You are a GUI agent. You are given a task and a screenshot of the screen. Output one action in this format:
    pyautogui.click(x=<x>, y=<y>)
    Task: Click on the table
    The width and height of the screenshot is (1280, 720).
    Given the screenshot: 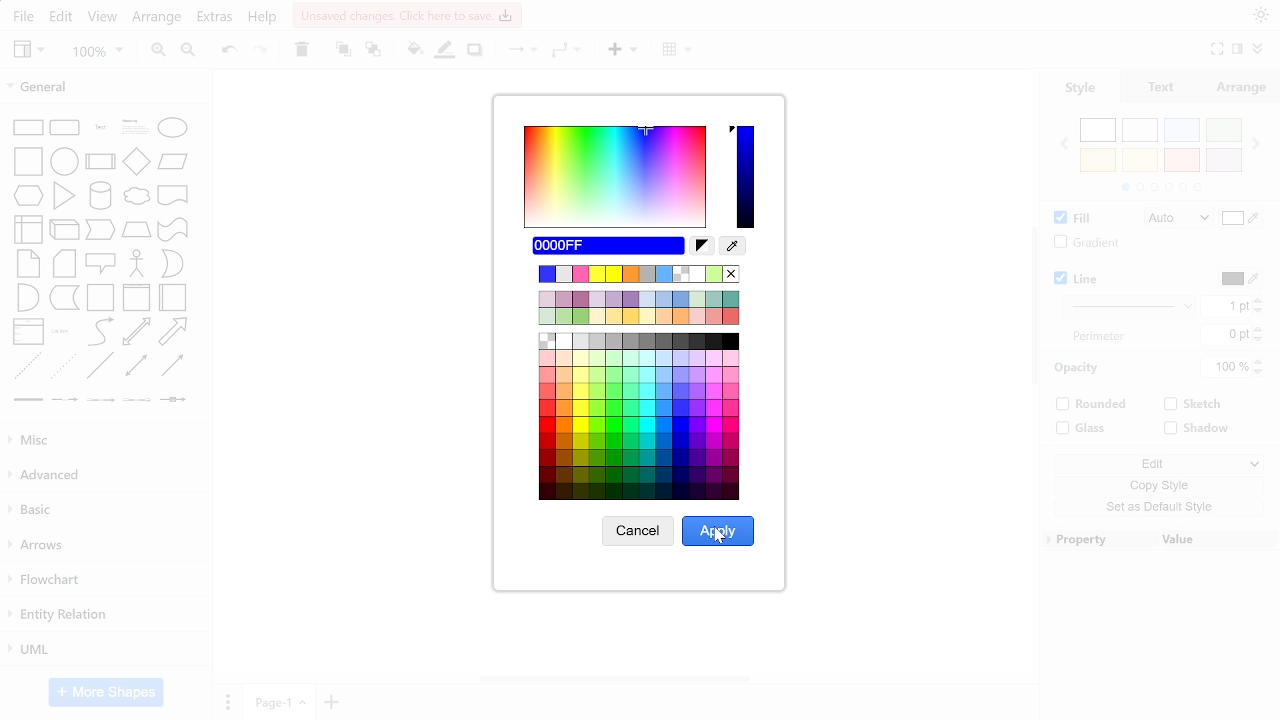 What is the action you would take?
    pyautogui.click(x=680, y=51)
    